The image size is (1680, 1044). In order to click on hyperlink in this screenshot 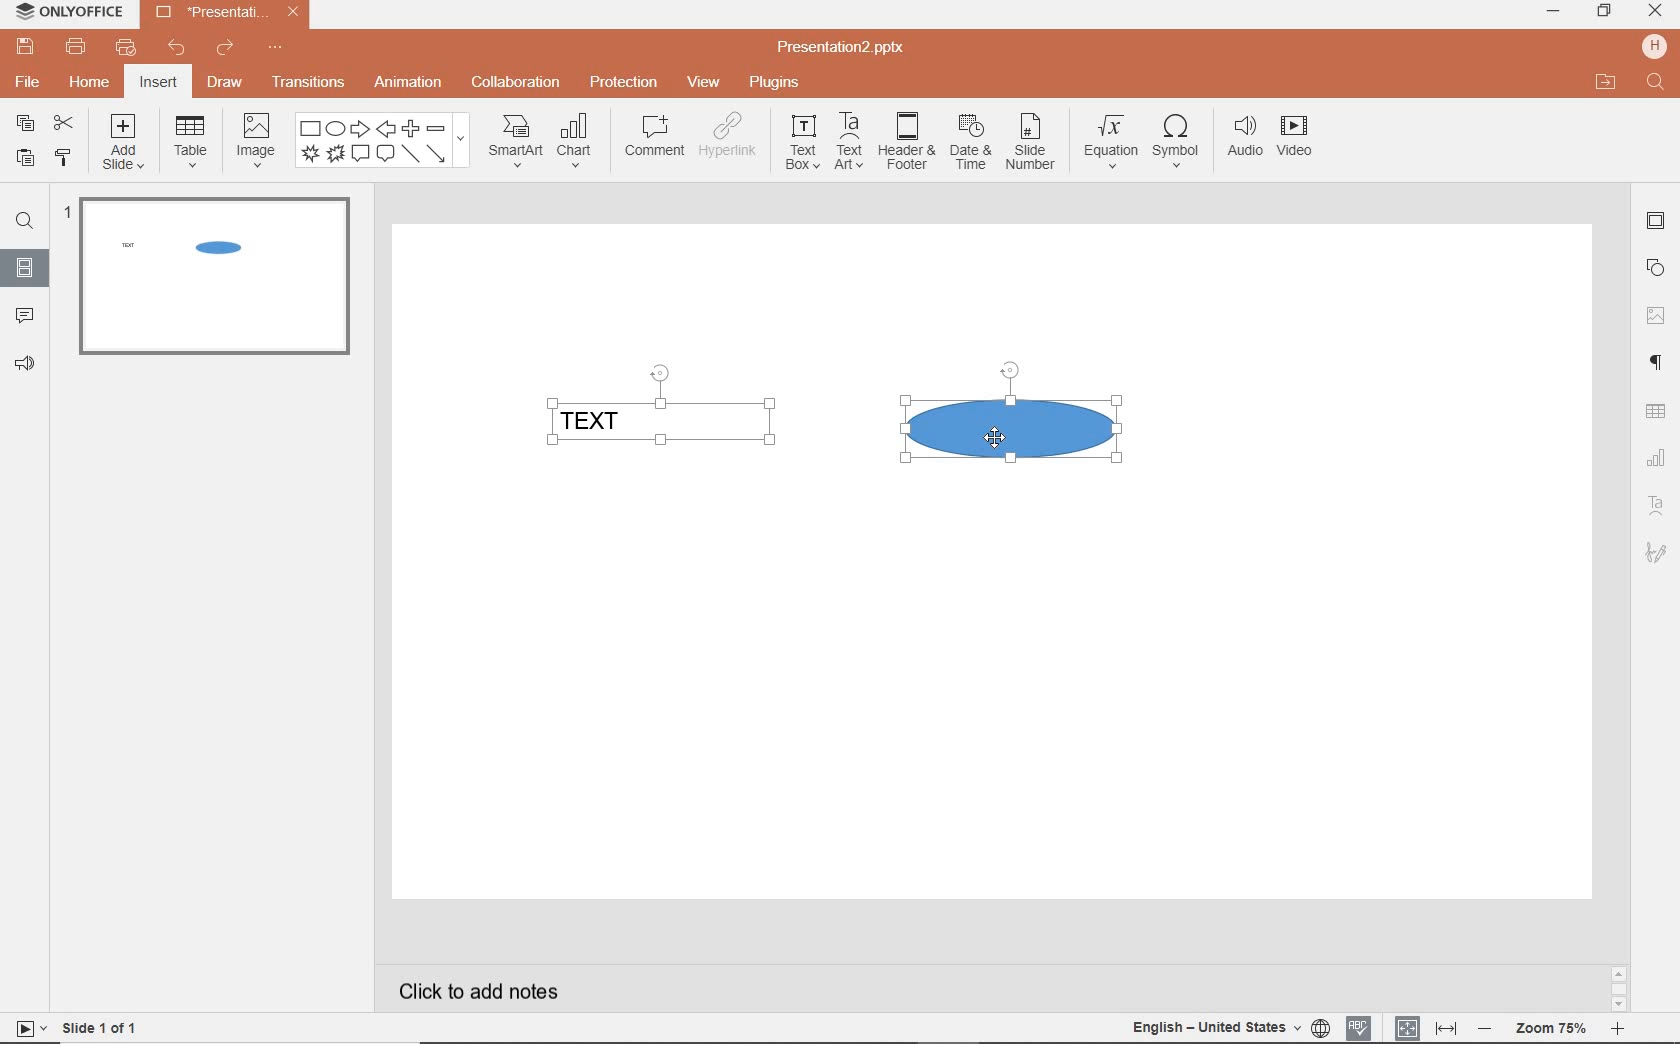, I will do `click(729, 137)`.